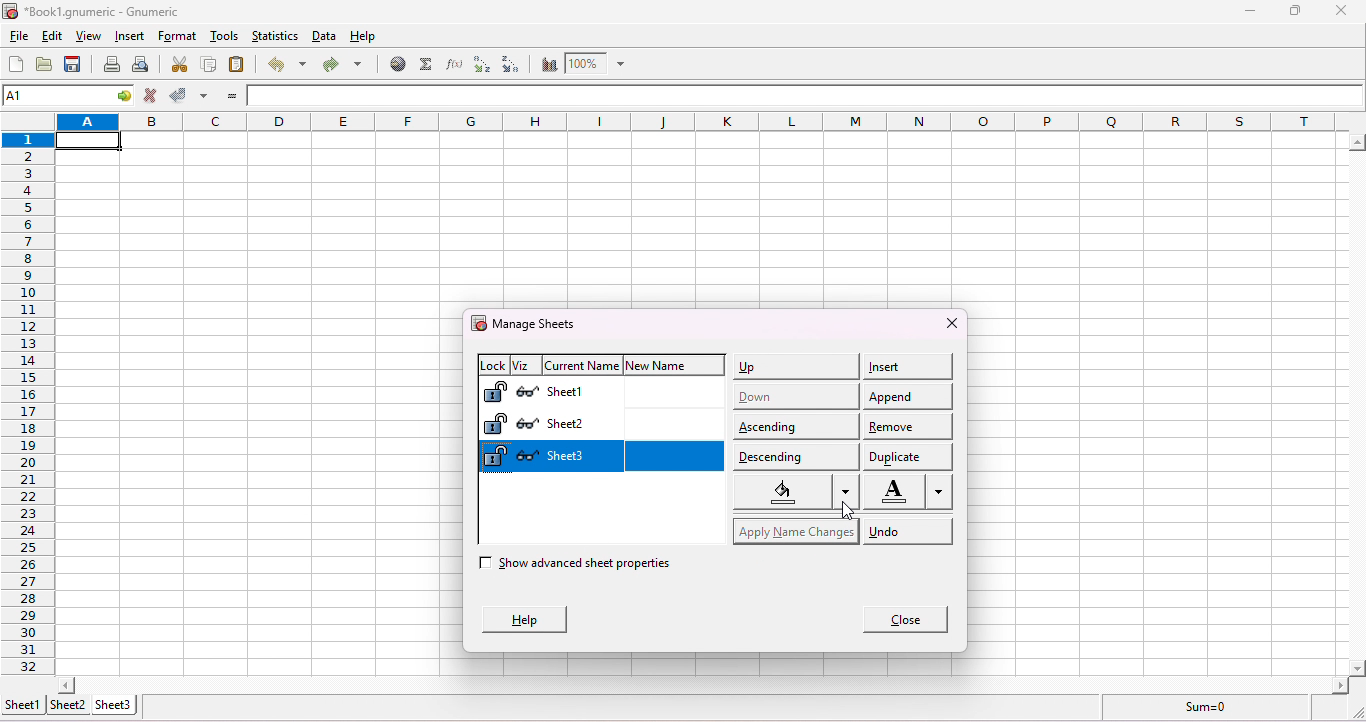 This screenshot has height=722, width=1366. I want to click on cell name A1, so click(55, 95).